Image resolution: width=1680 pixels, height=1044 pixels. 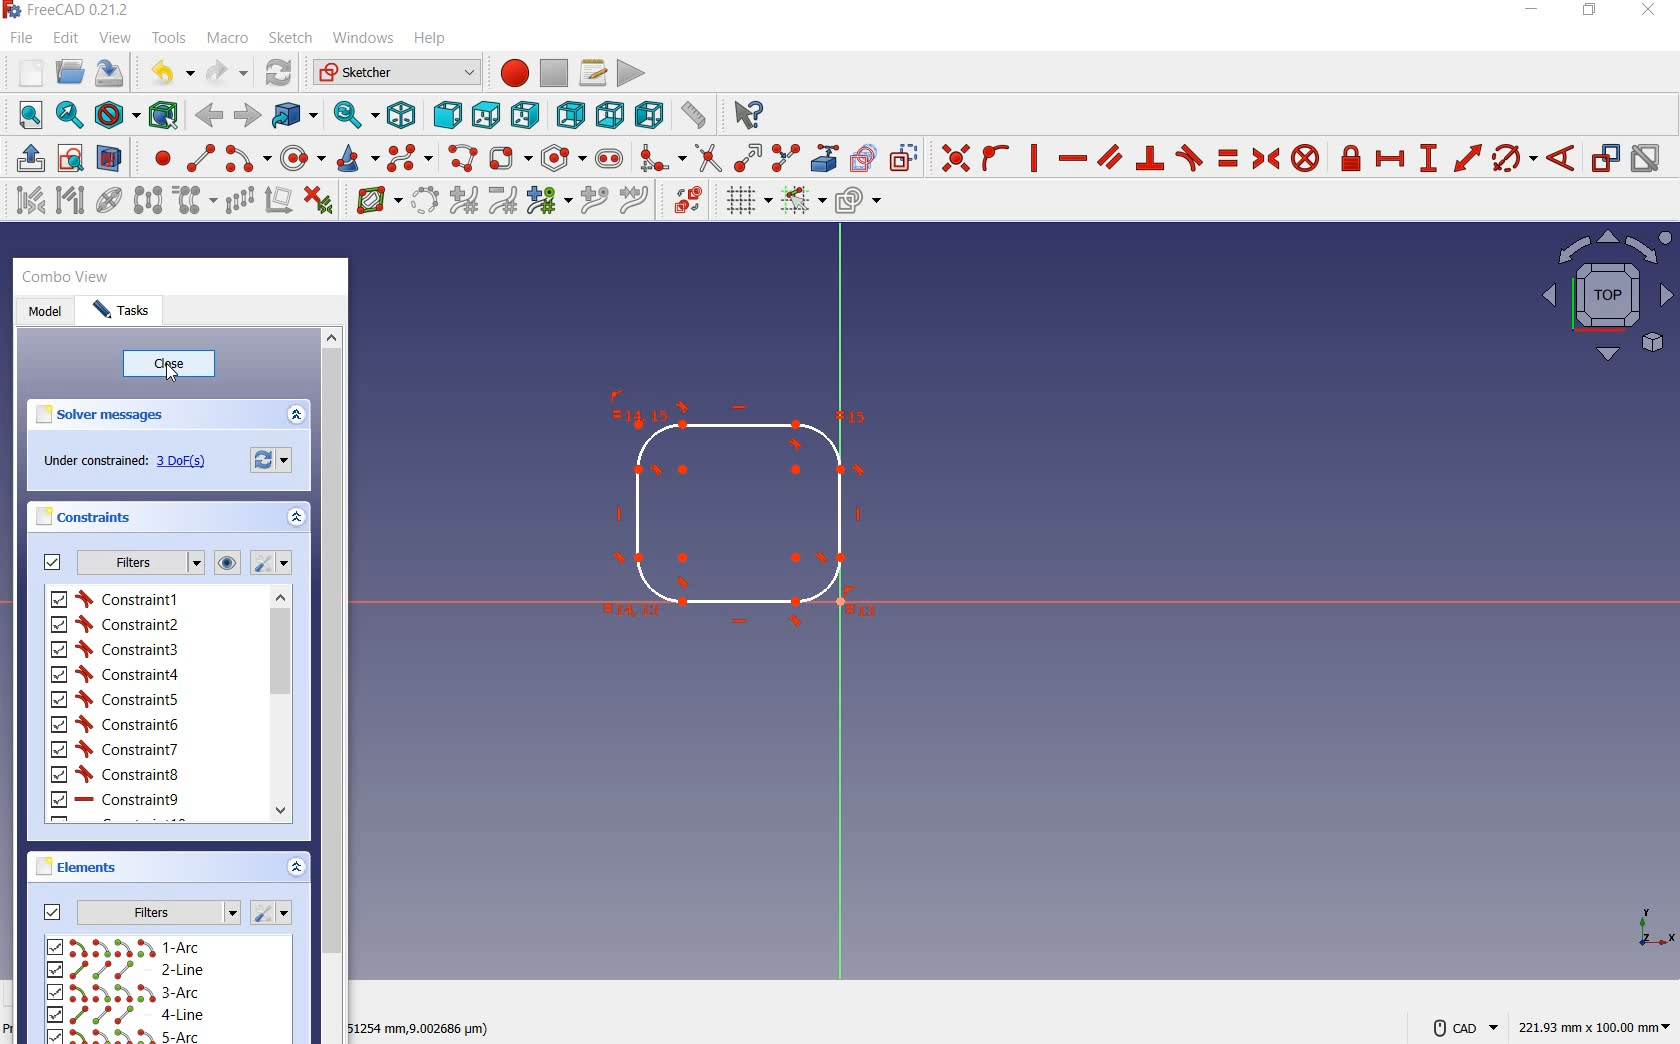 I want to click on What's this?, so click(x=748, y=113).